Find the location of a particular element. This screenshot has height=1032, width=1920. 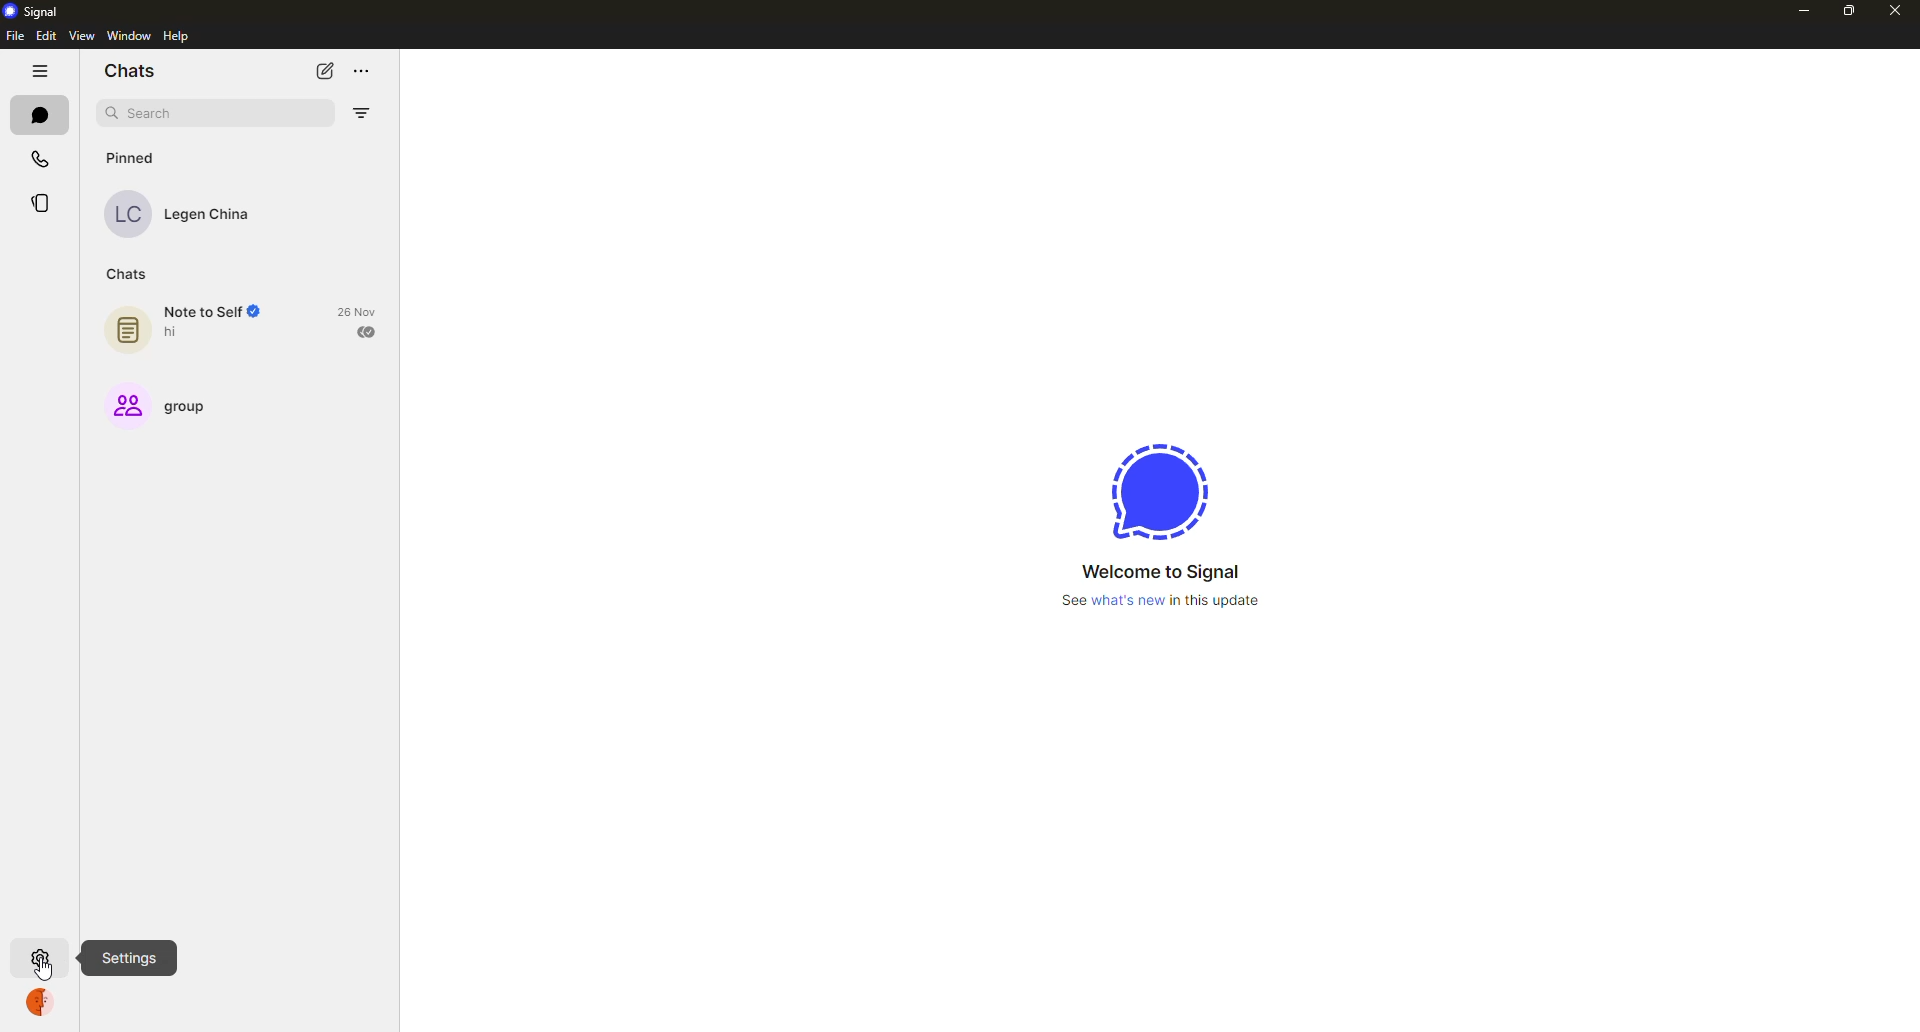

date is located at coordinates (360, 311).